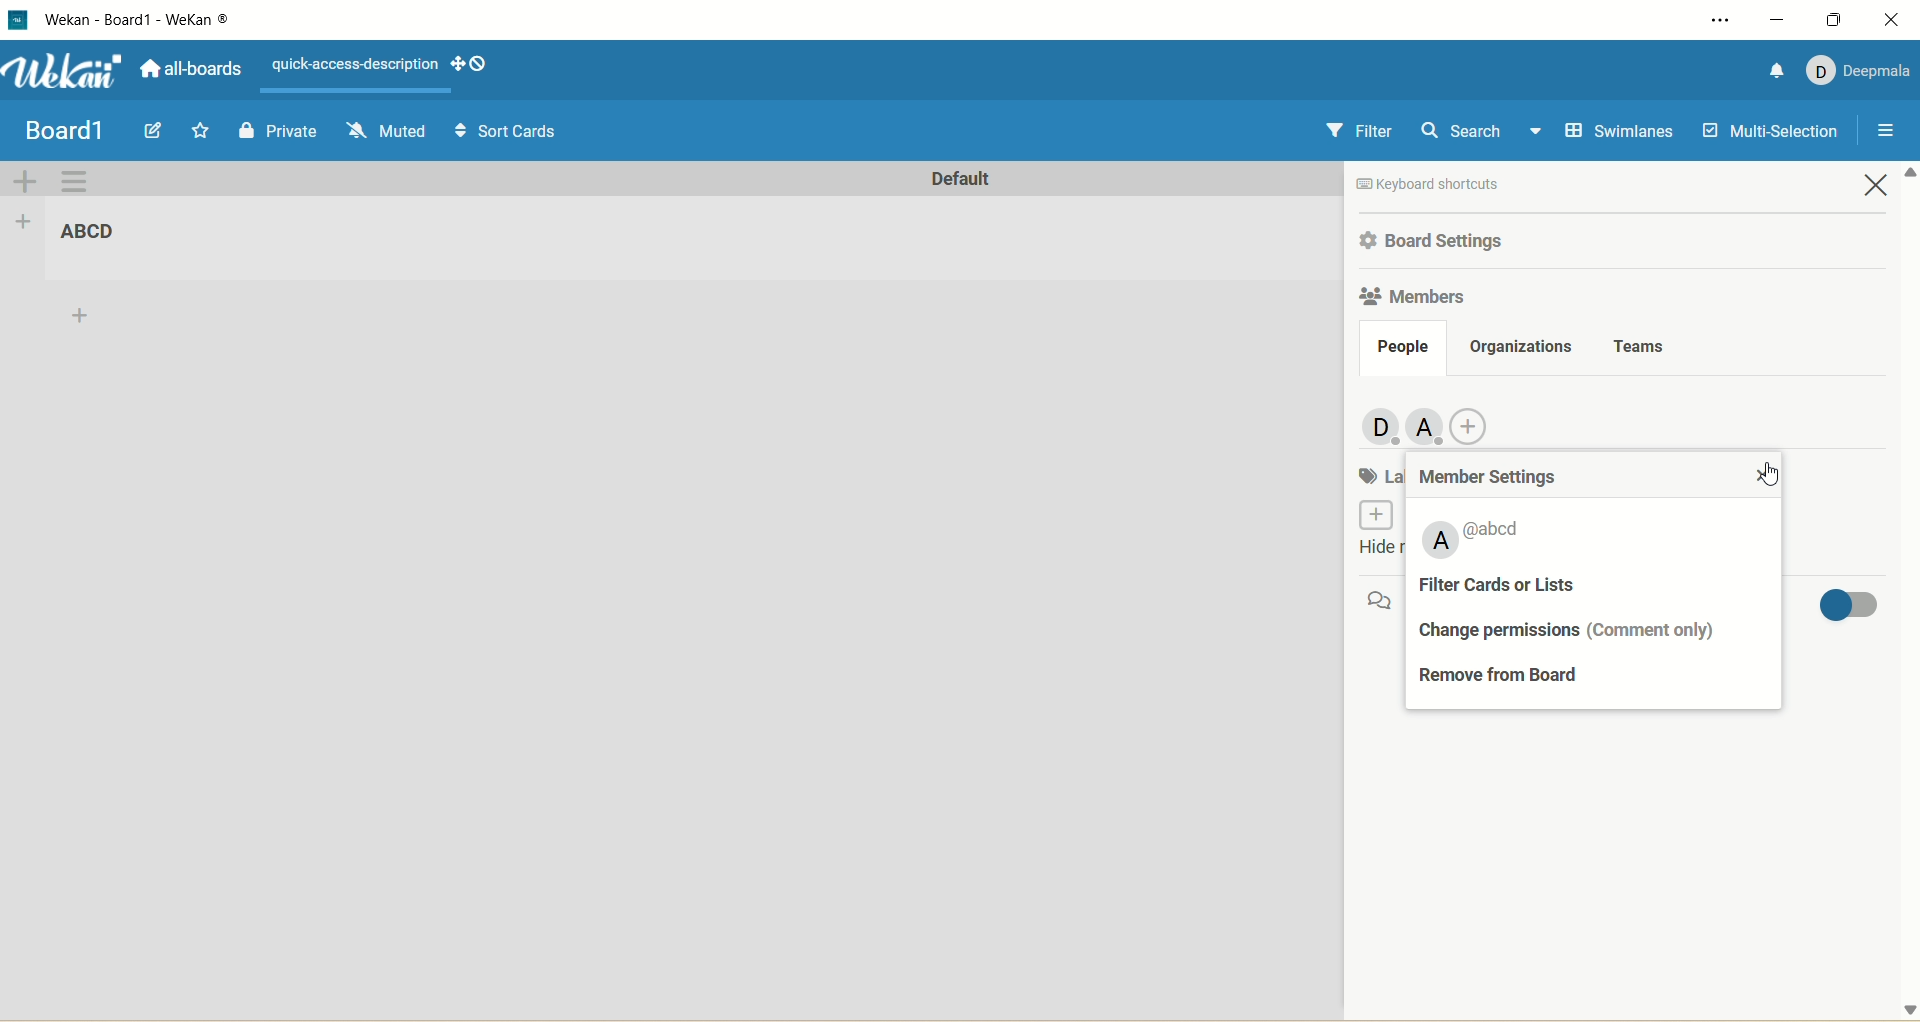  Describe the element at coordinates (279, 129) in the screenshot. I see `Private` at that location.